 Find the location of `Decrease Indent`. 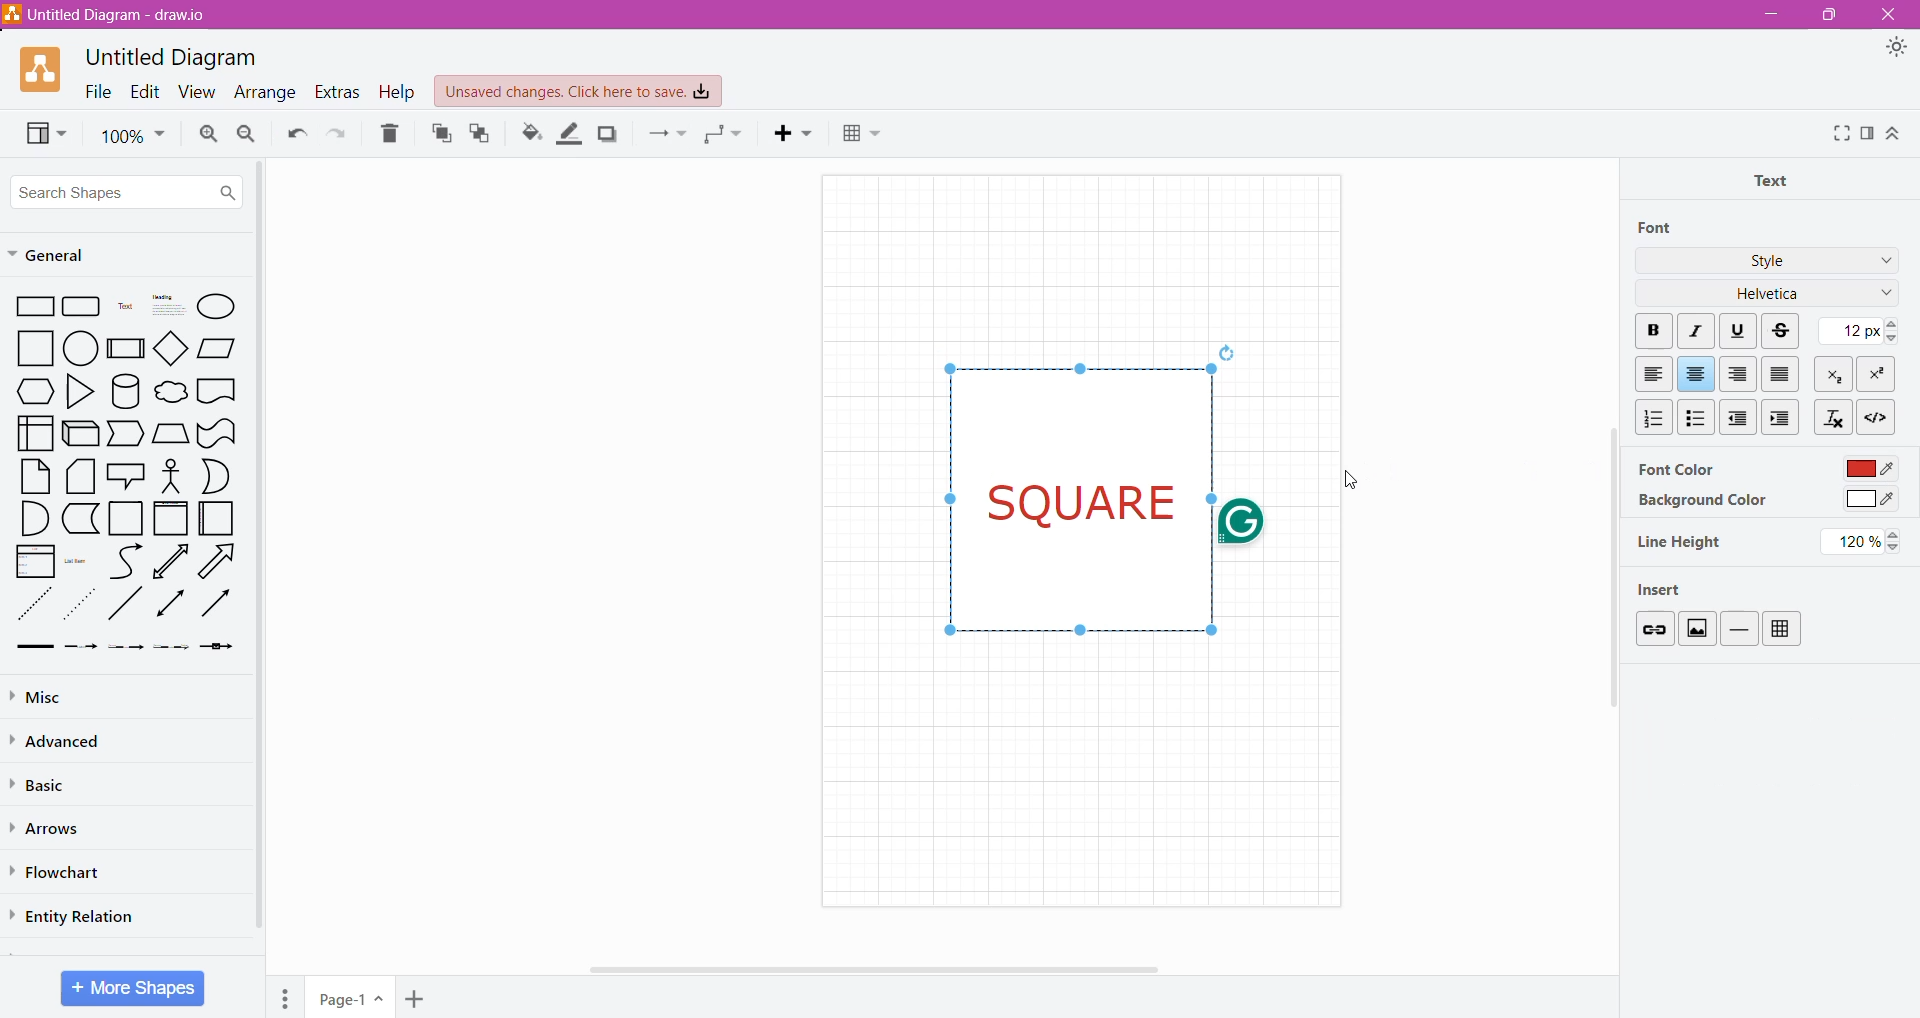

Decrease Indent is located at coordinates (1740, 417).